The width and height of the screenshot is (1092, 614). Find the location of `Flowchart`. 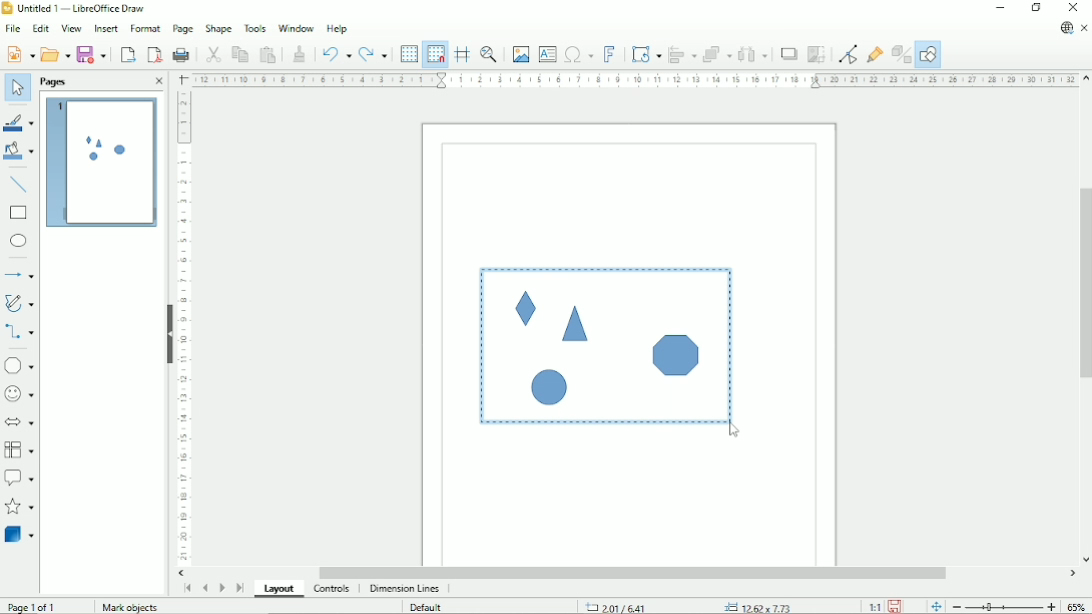

Flowchart is located at coordinates (20, 450).